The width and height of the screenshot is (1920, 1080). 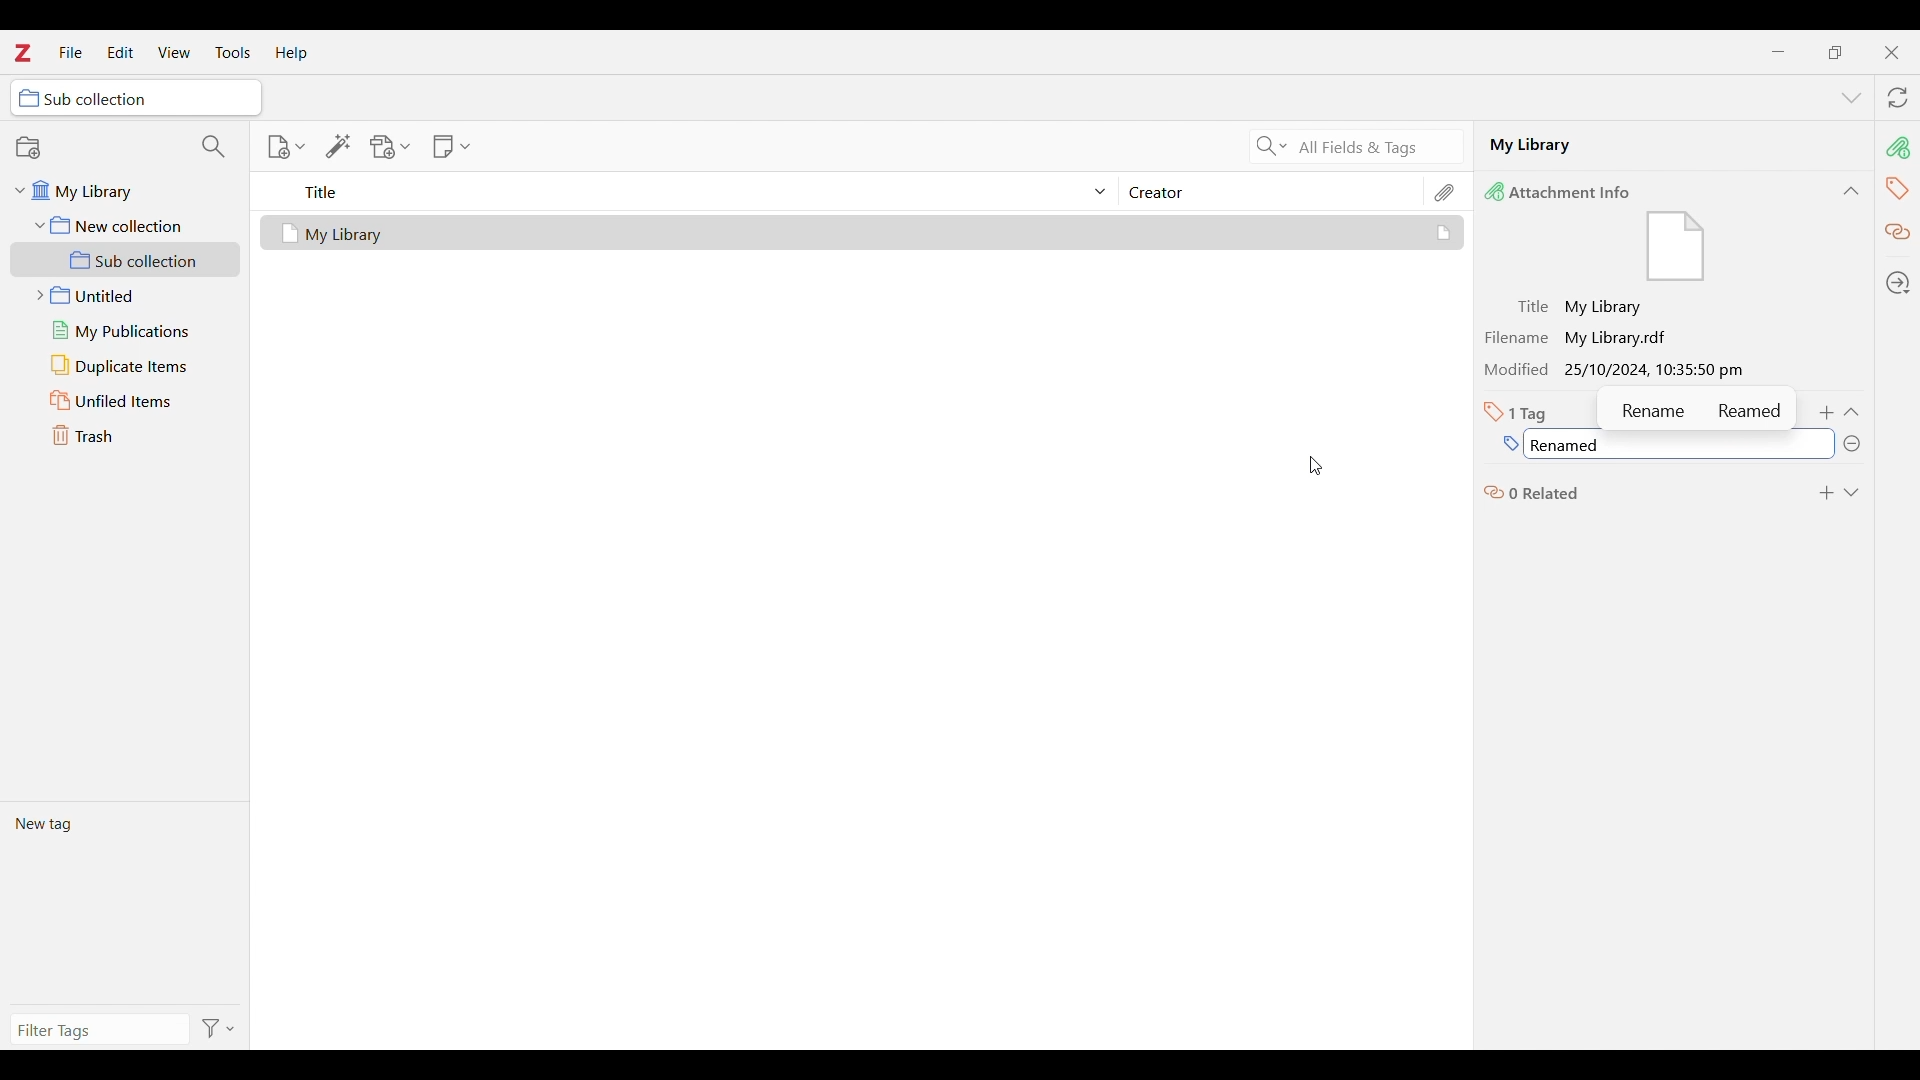 I want to click on Search criteria options, so click(x=1272, y=145).